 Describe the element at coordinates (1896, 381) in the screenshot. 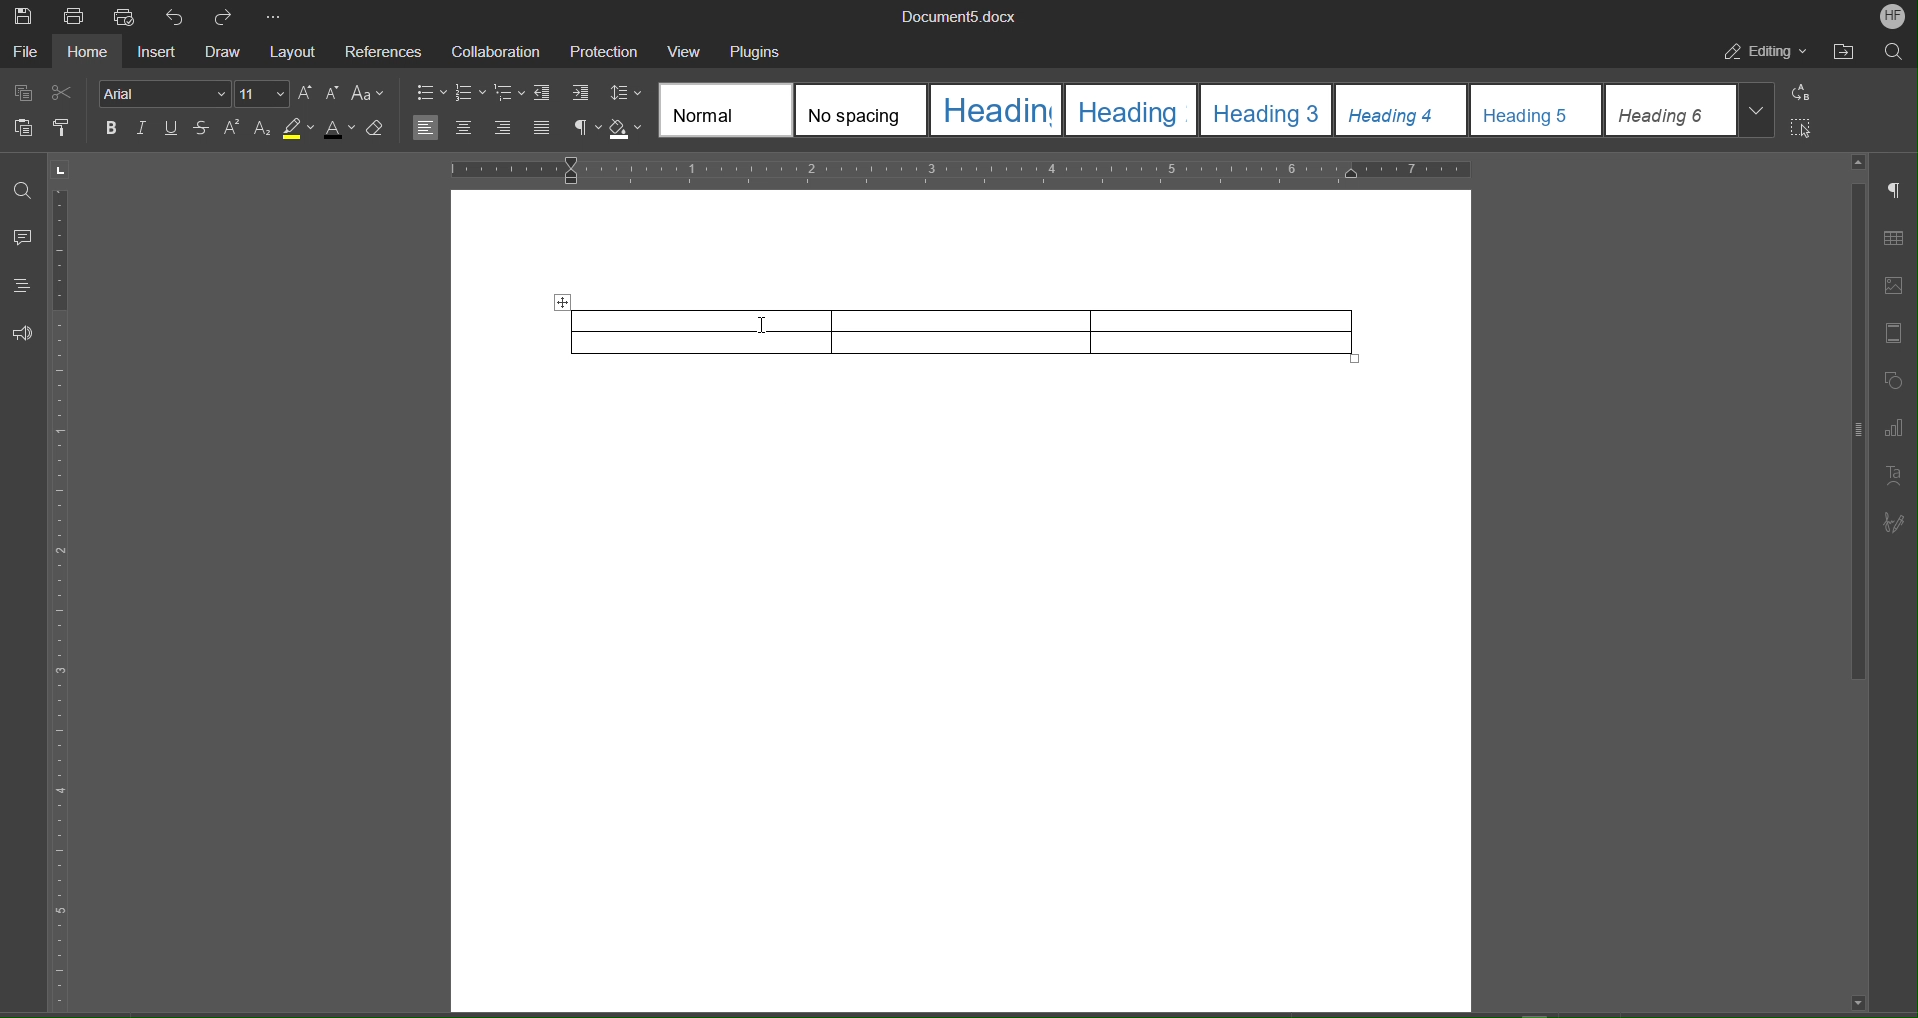

I see `Shape Settings` at that location.